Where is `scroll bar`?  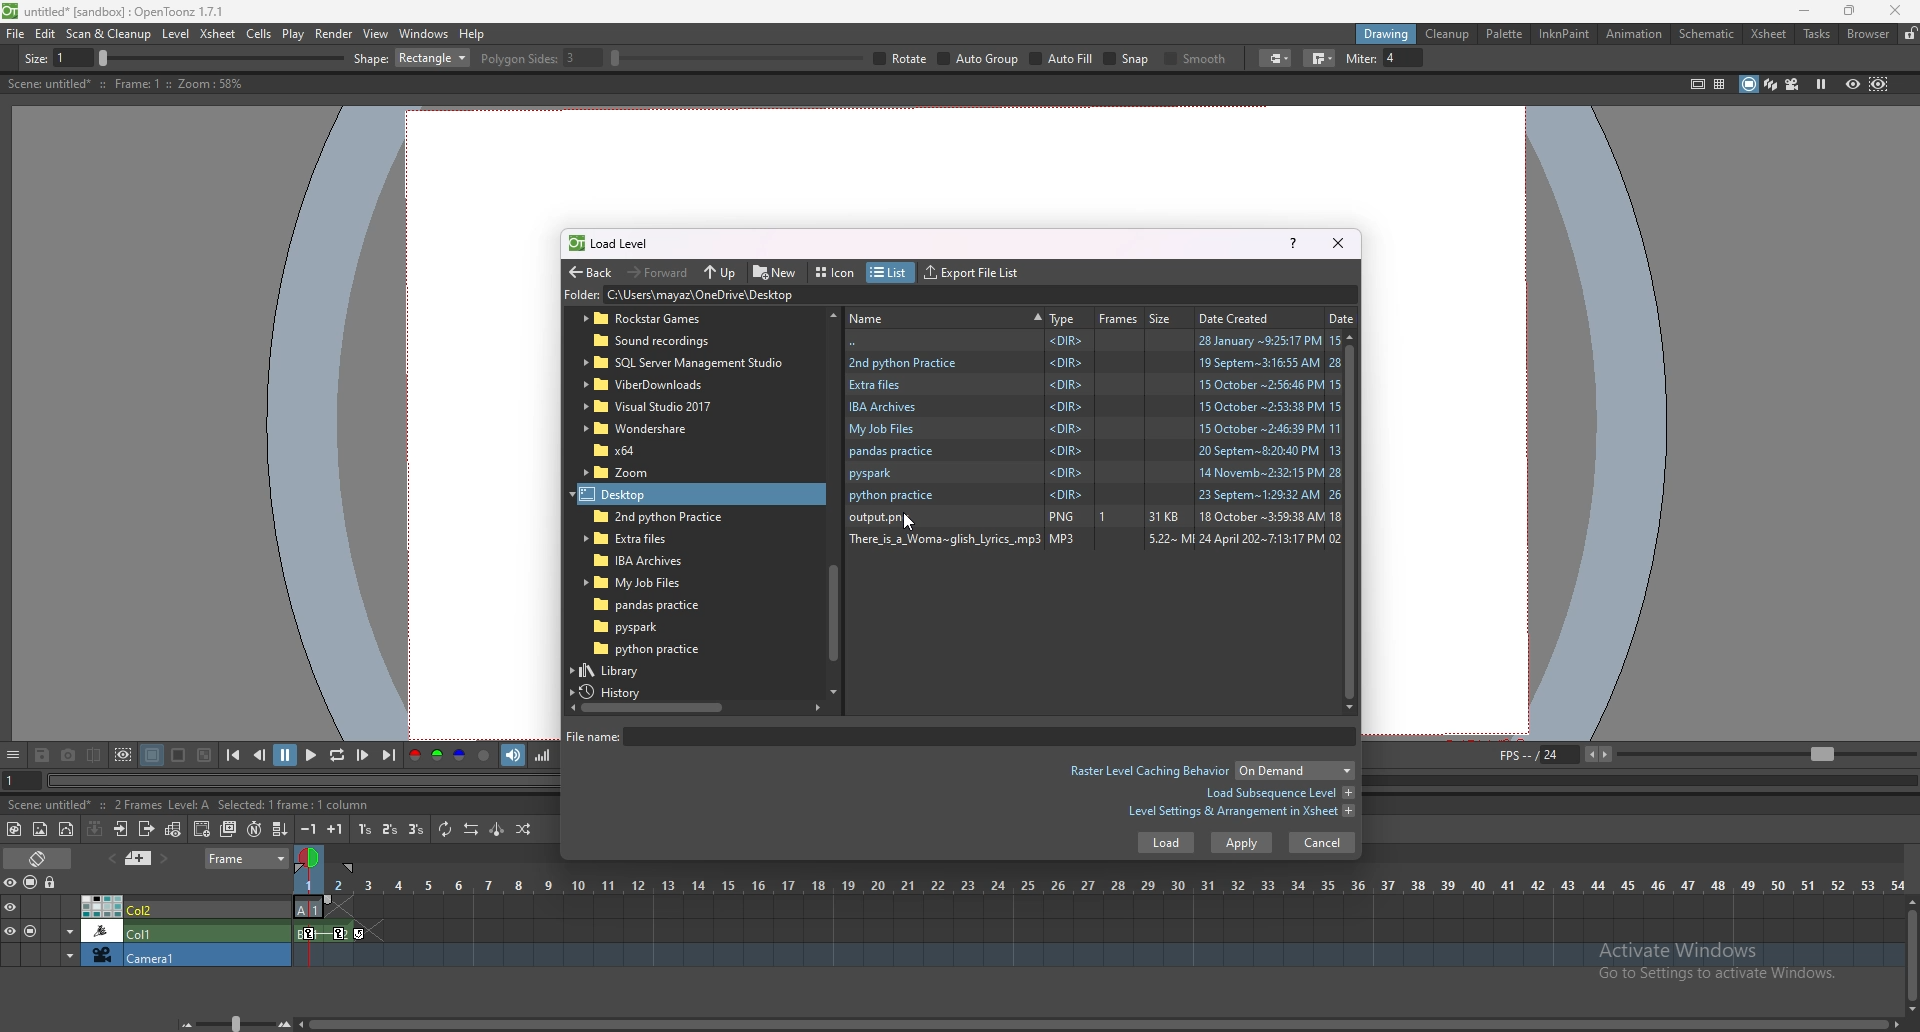
scroll bar is located at coordinates (1101, 1022).